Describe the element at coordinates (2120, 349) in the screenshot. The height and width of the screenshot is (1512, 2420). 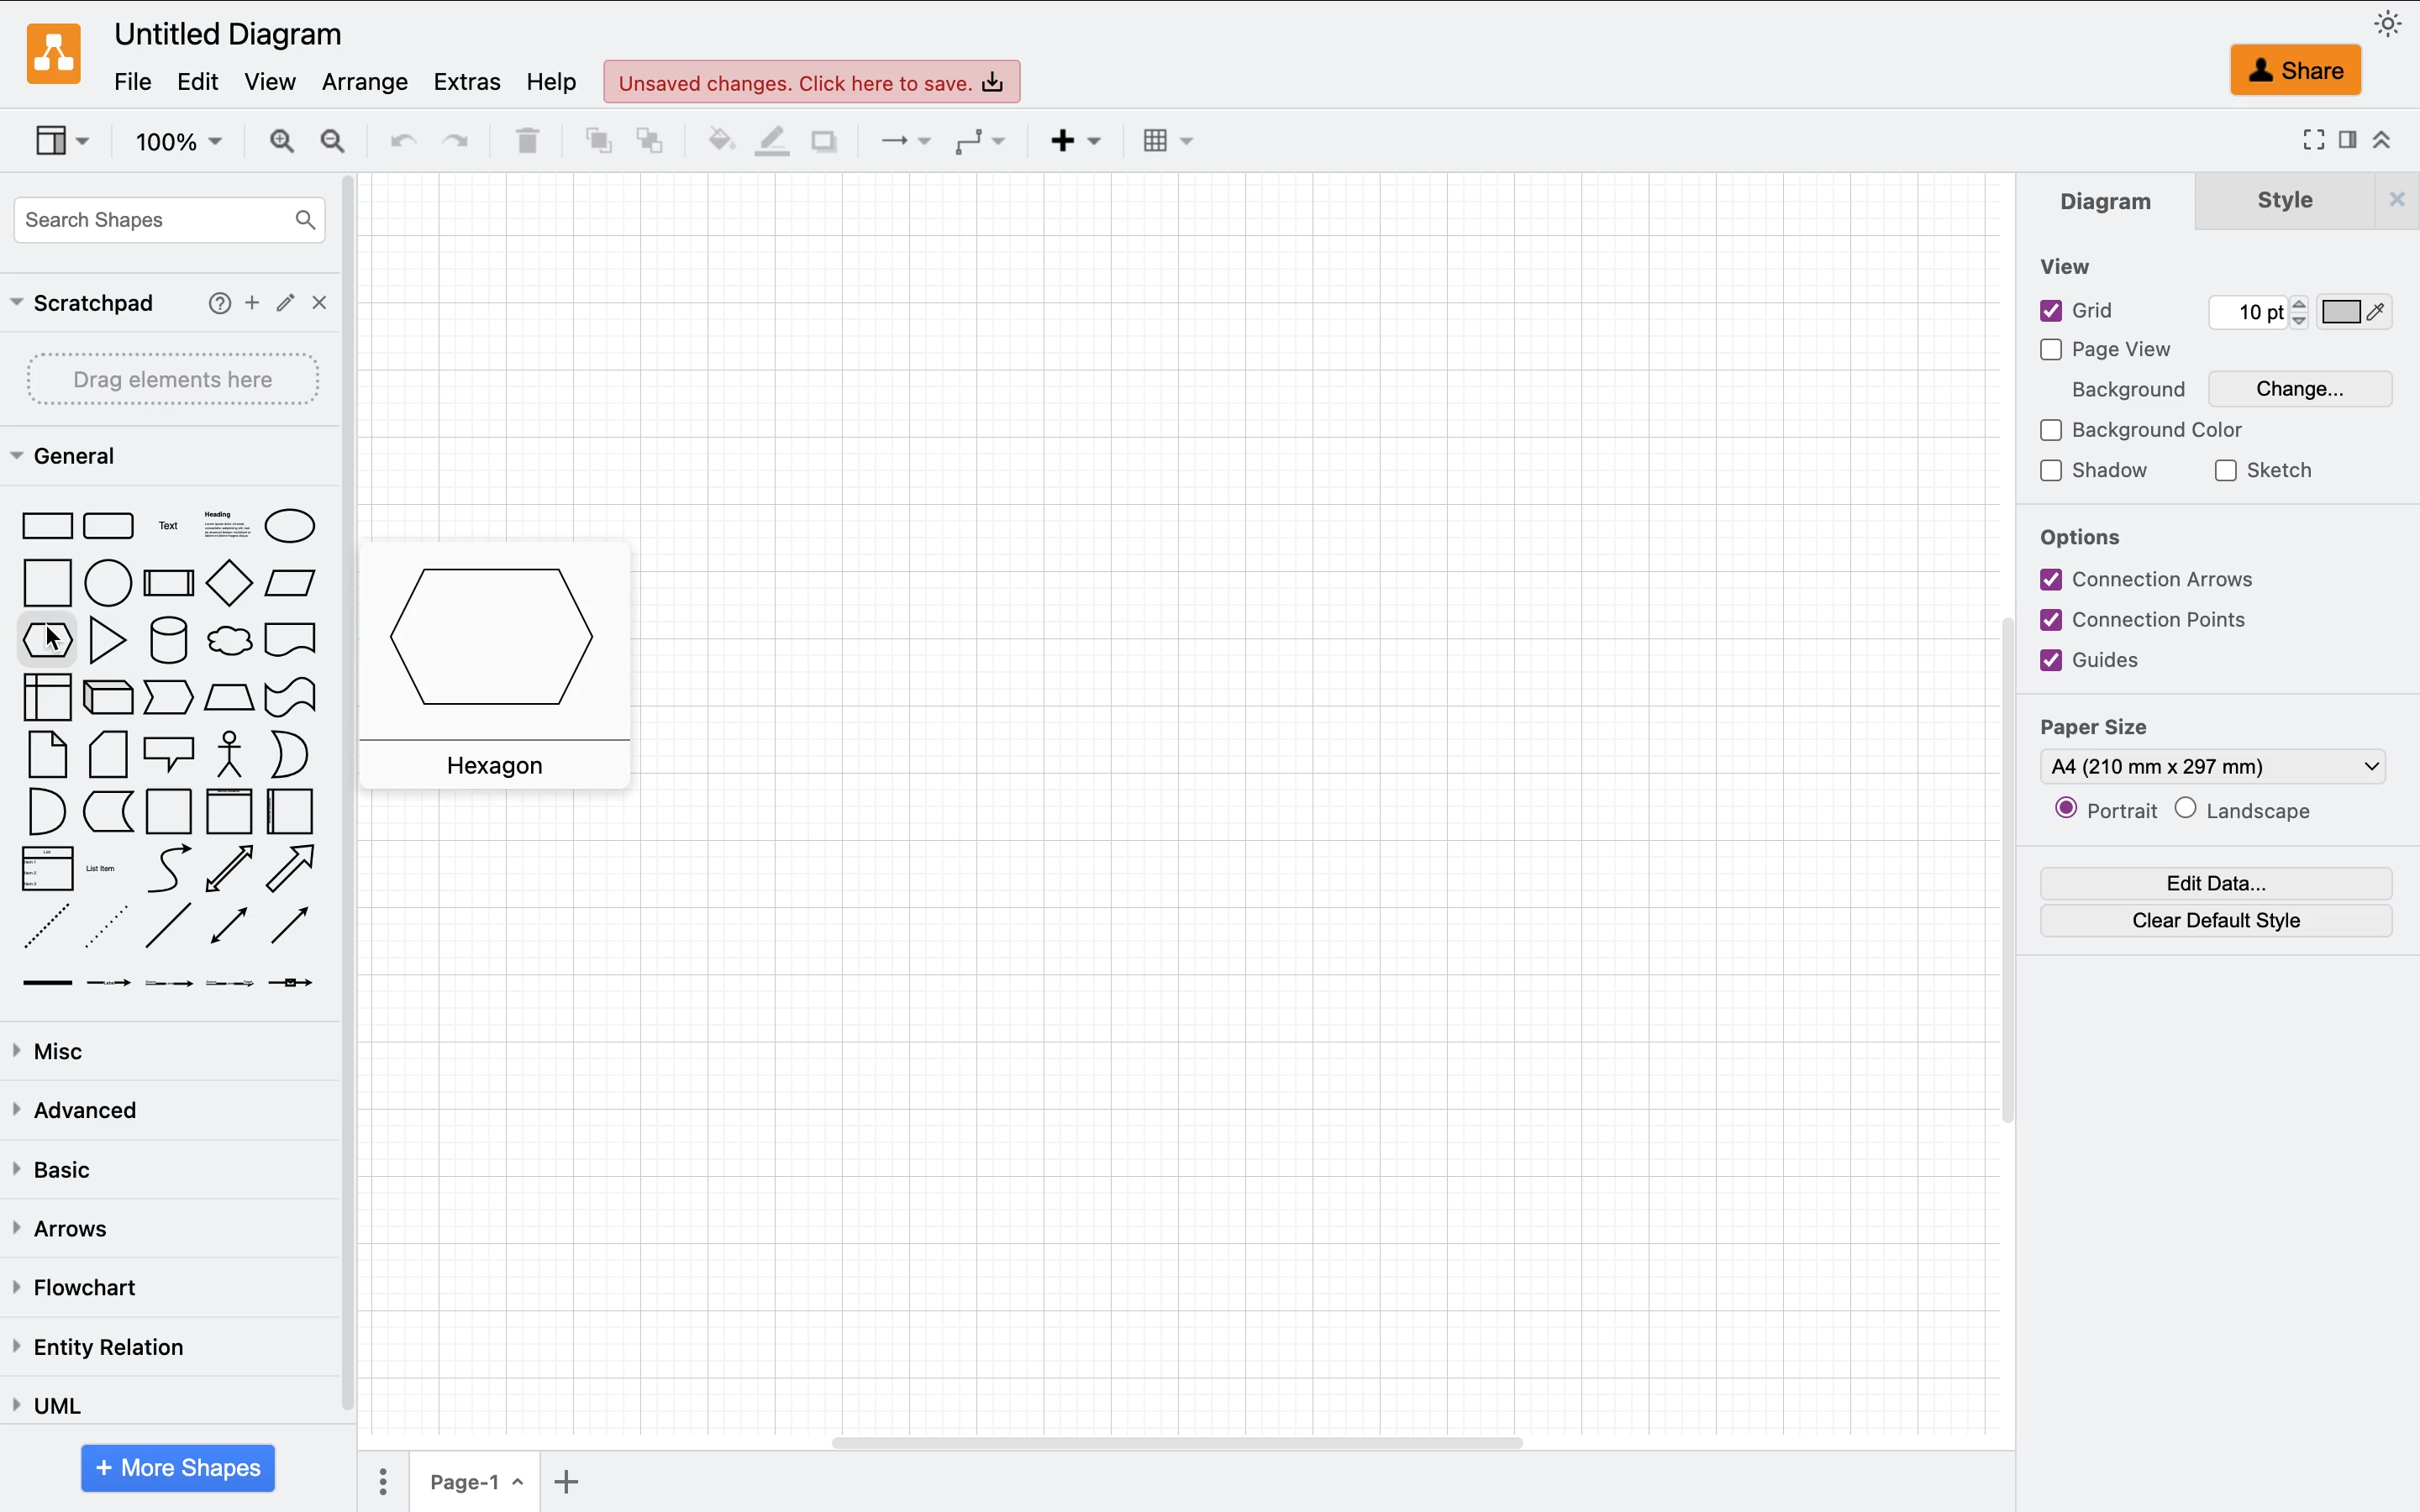
I see `page view` at that location.